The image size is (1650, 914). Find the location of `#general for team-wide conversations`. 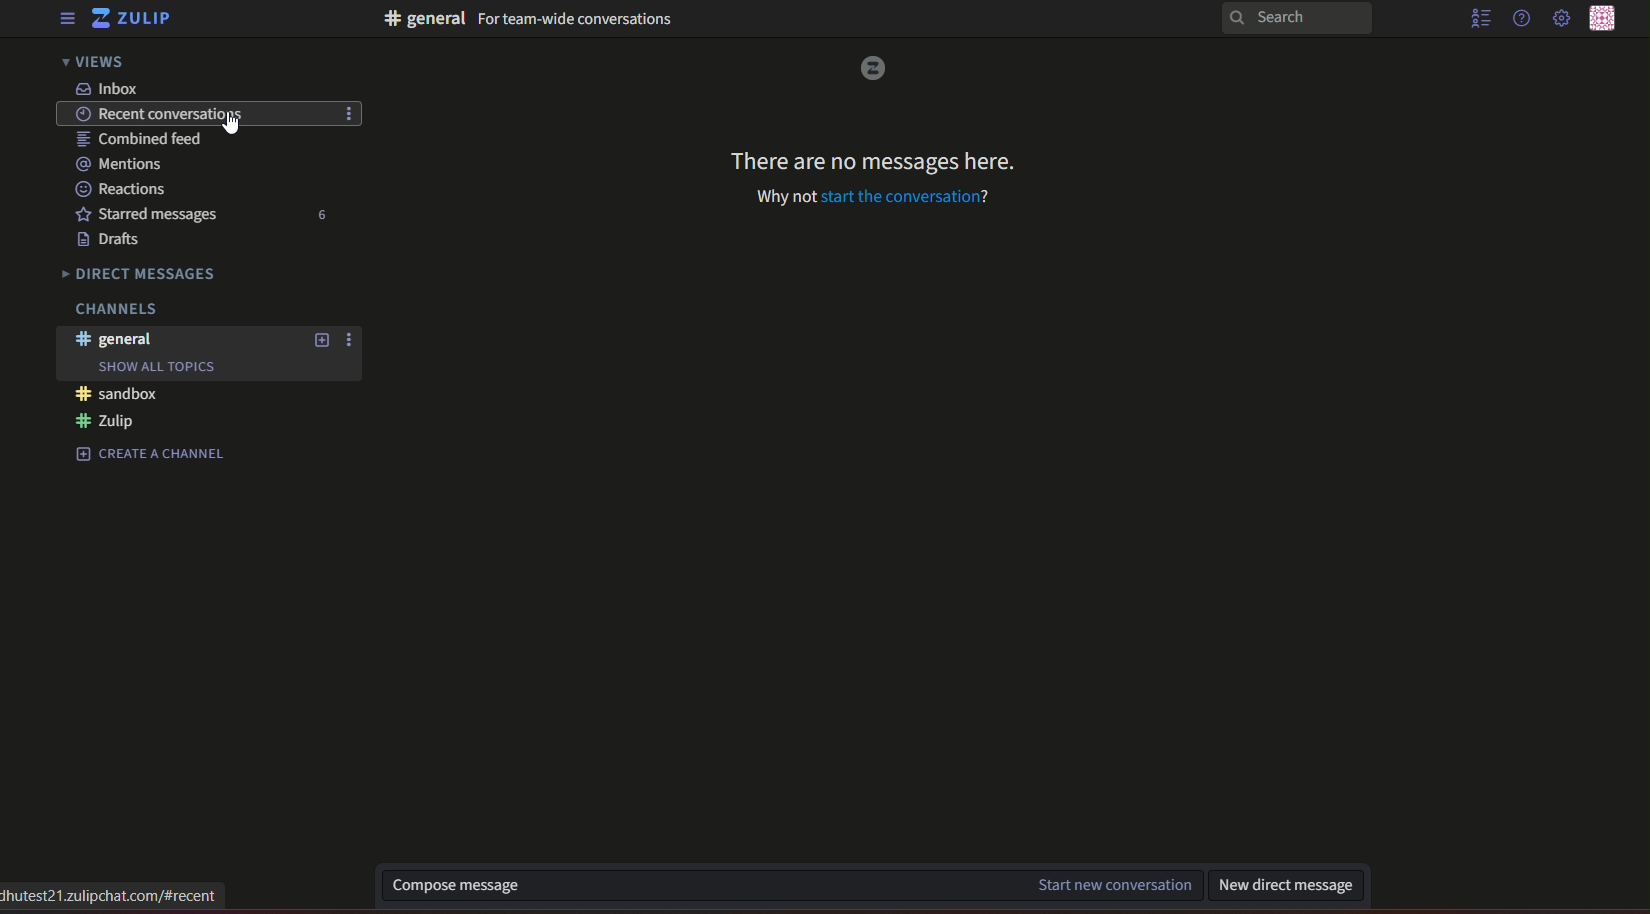

#general for team-wide conversations is located at coordinates (531, 20).